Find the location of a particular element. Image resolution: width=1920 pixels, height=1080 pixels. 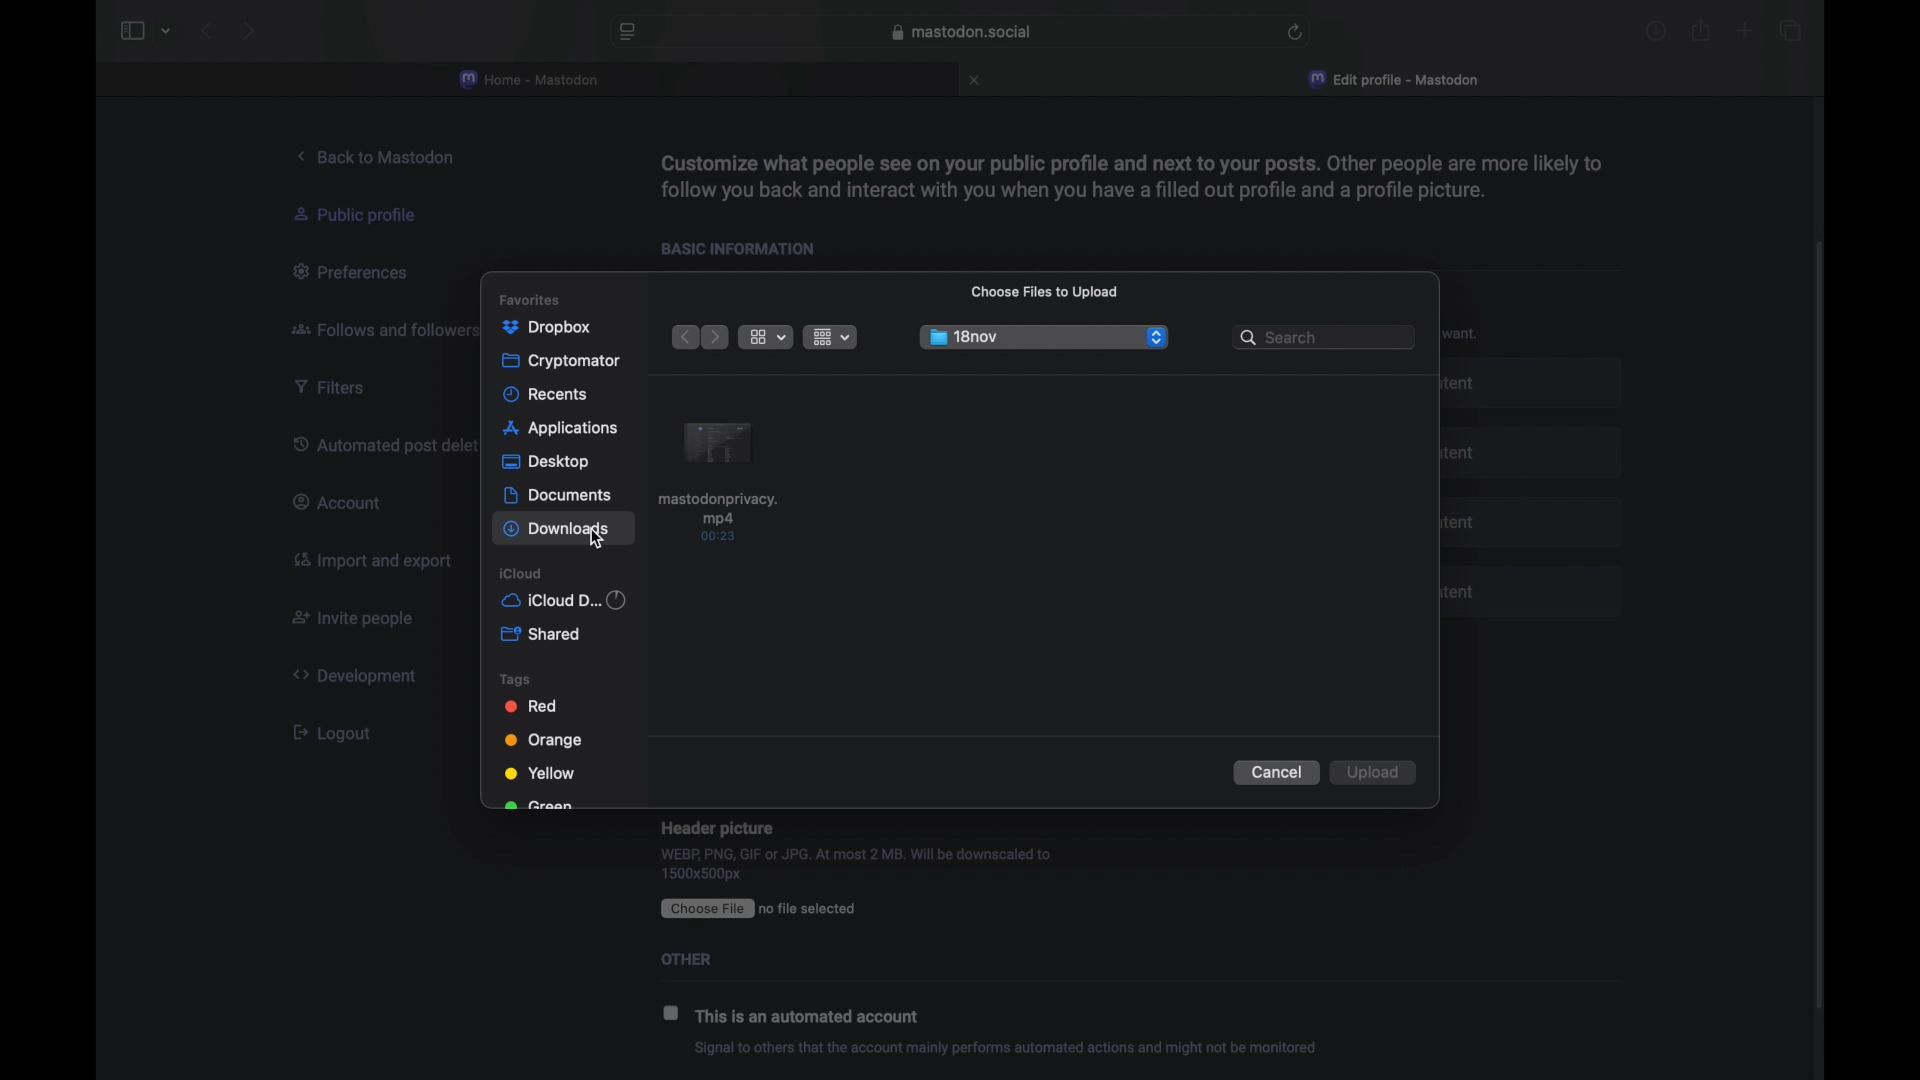

downloads highlighted is located at coordinates (564, 527).